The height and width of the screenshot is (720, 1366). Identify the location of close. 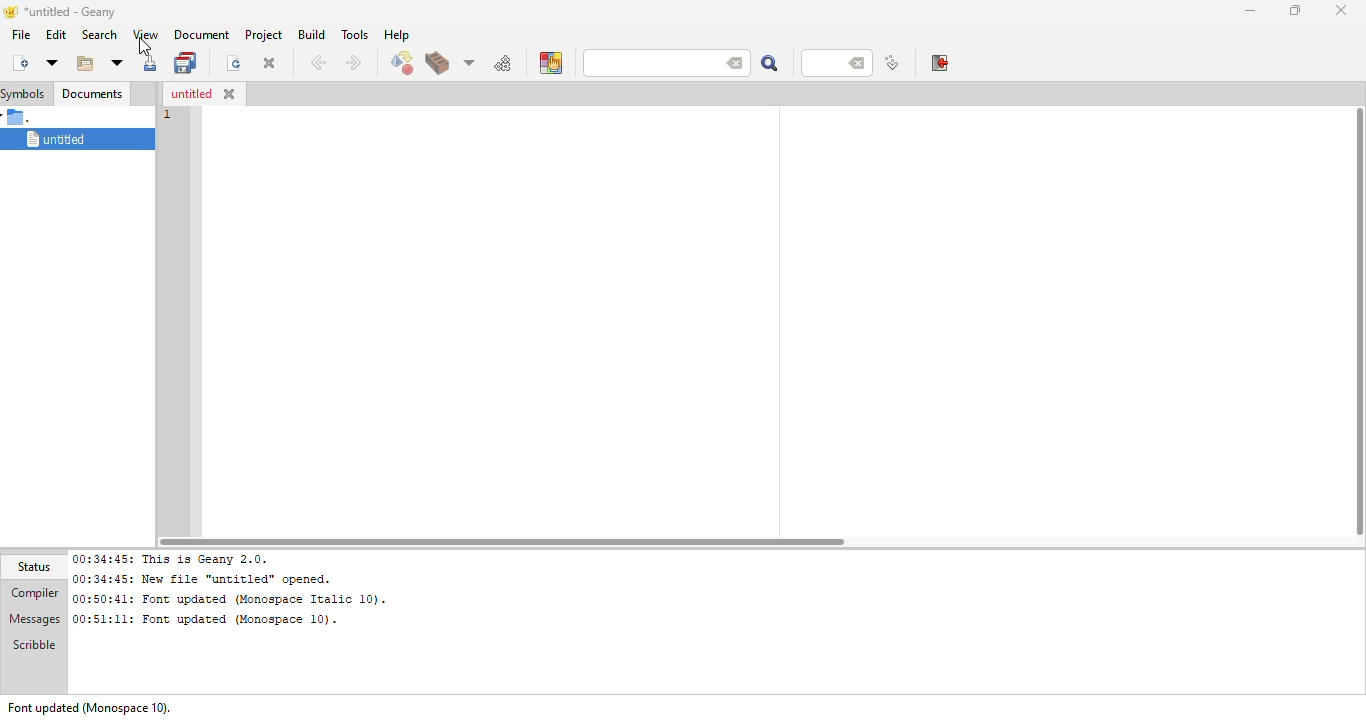
(230, 94).